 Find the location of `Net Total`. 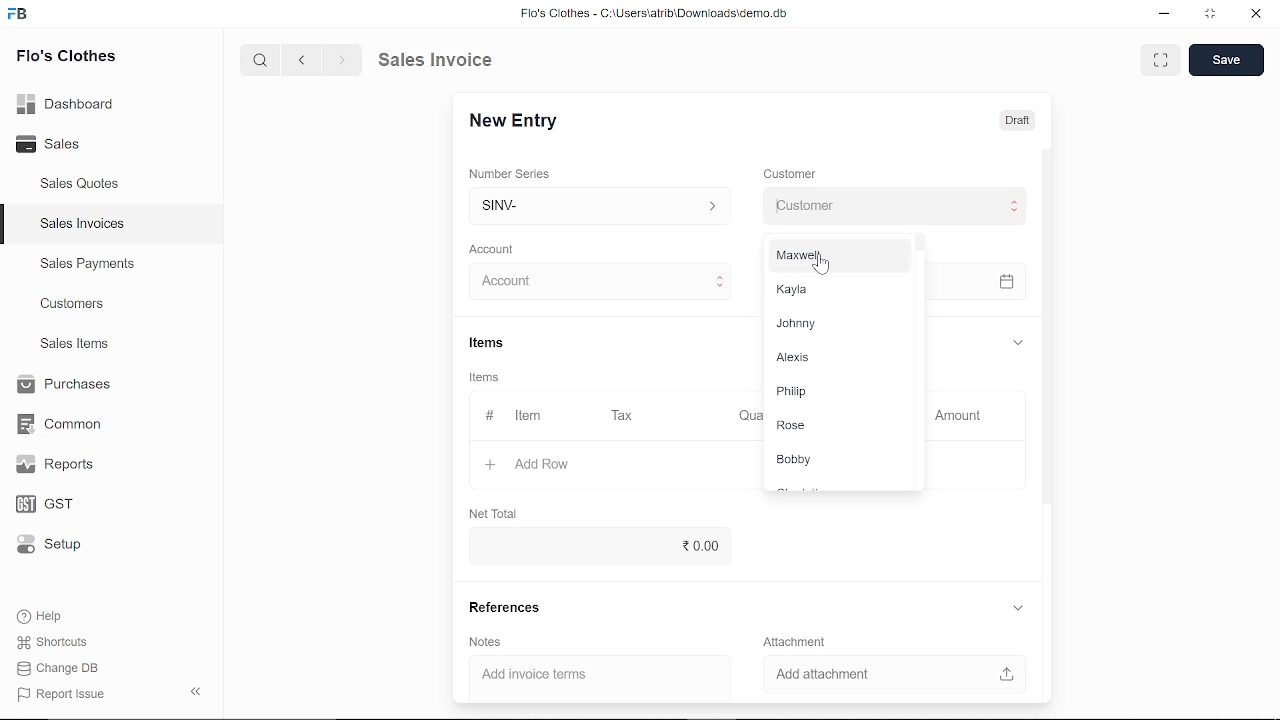

Net Total is located at coordinates (490, 513).